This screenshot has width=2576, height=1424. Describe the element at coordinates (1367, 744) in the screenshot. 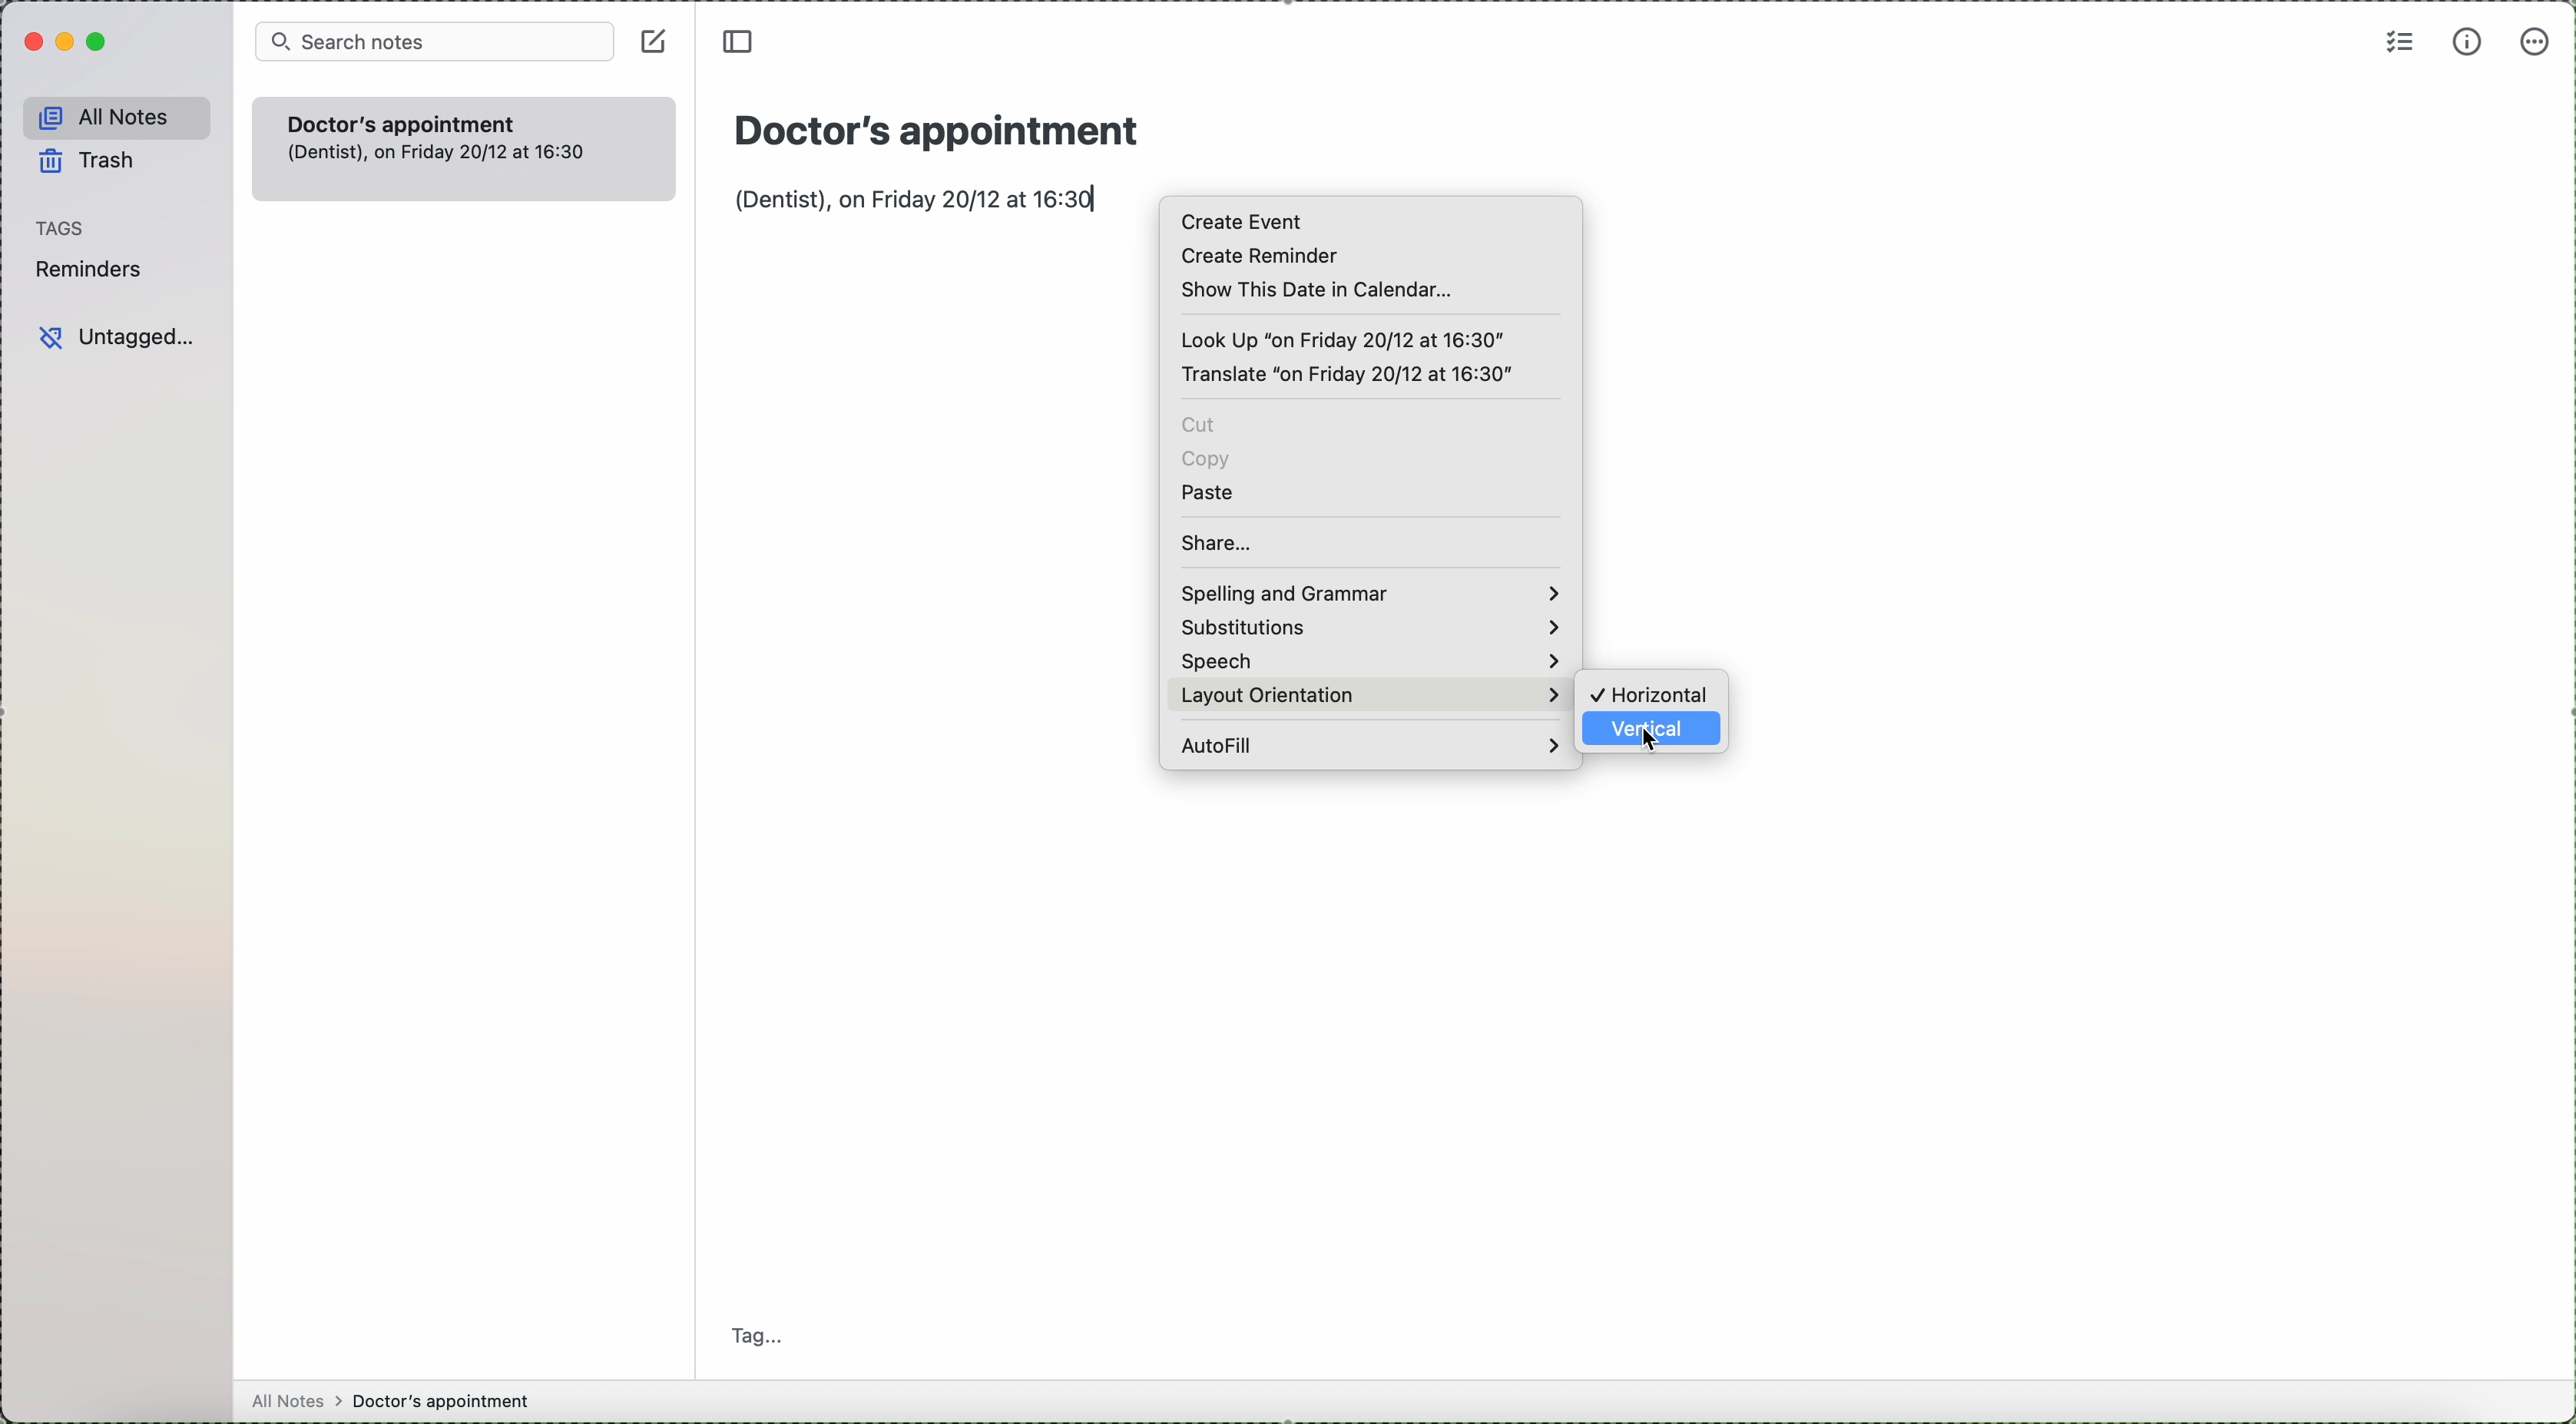

I see `autofill` at that location.